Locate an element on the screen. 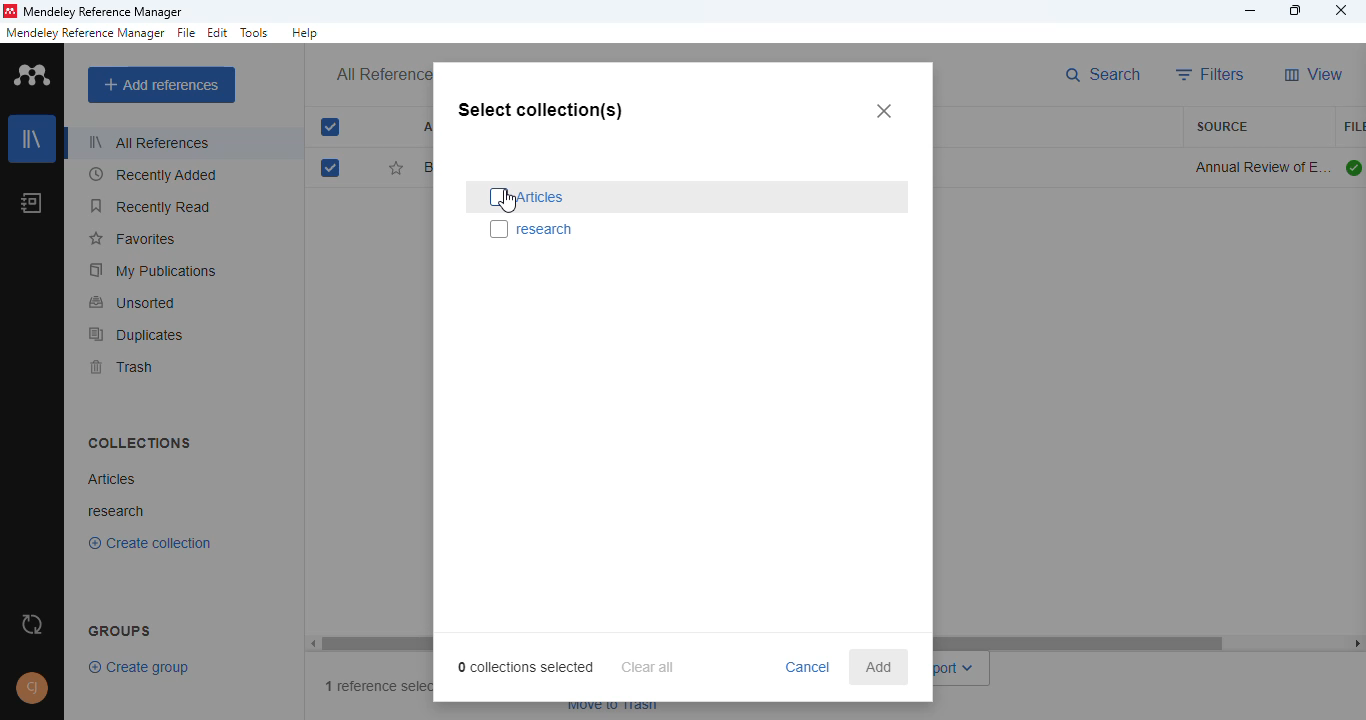 Image resolution: width=1366 pixels, height=720 pixels. minimize is located at coordinates (1251, 12).